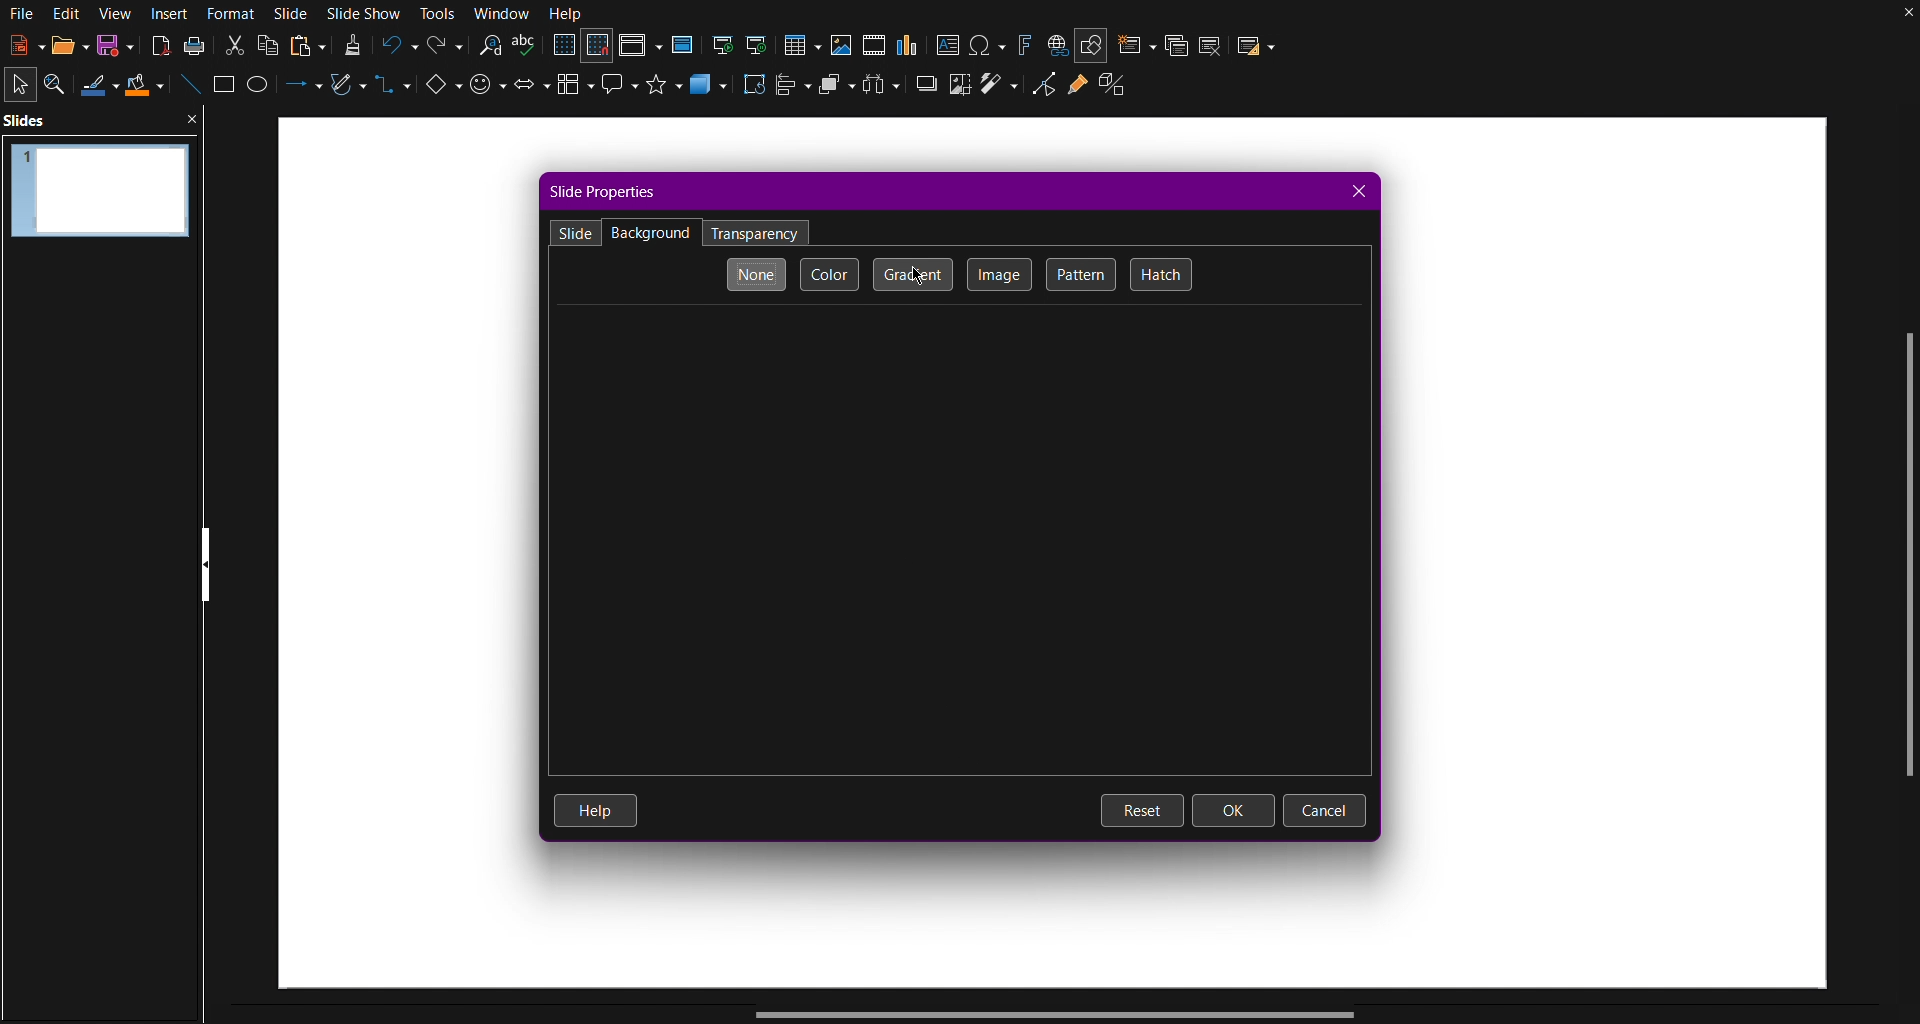 This screenshot has width=1920, height=1024. What do you see at coordinates (502, 14) in the screenshot?
I see `Window` at bounding box center [502, 14].